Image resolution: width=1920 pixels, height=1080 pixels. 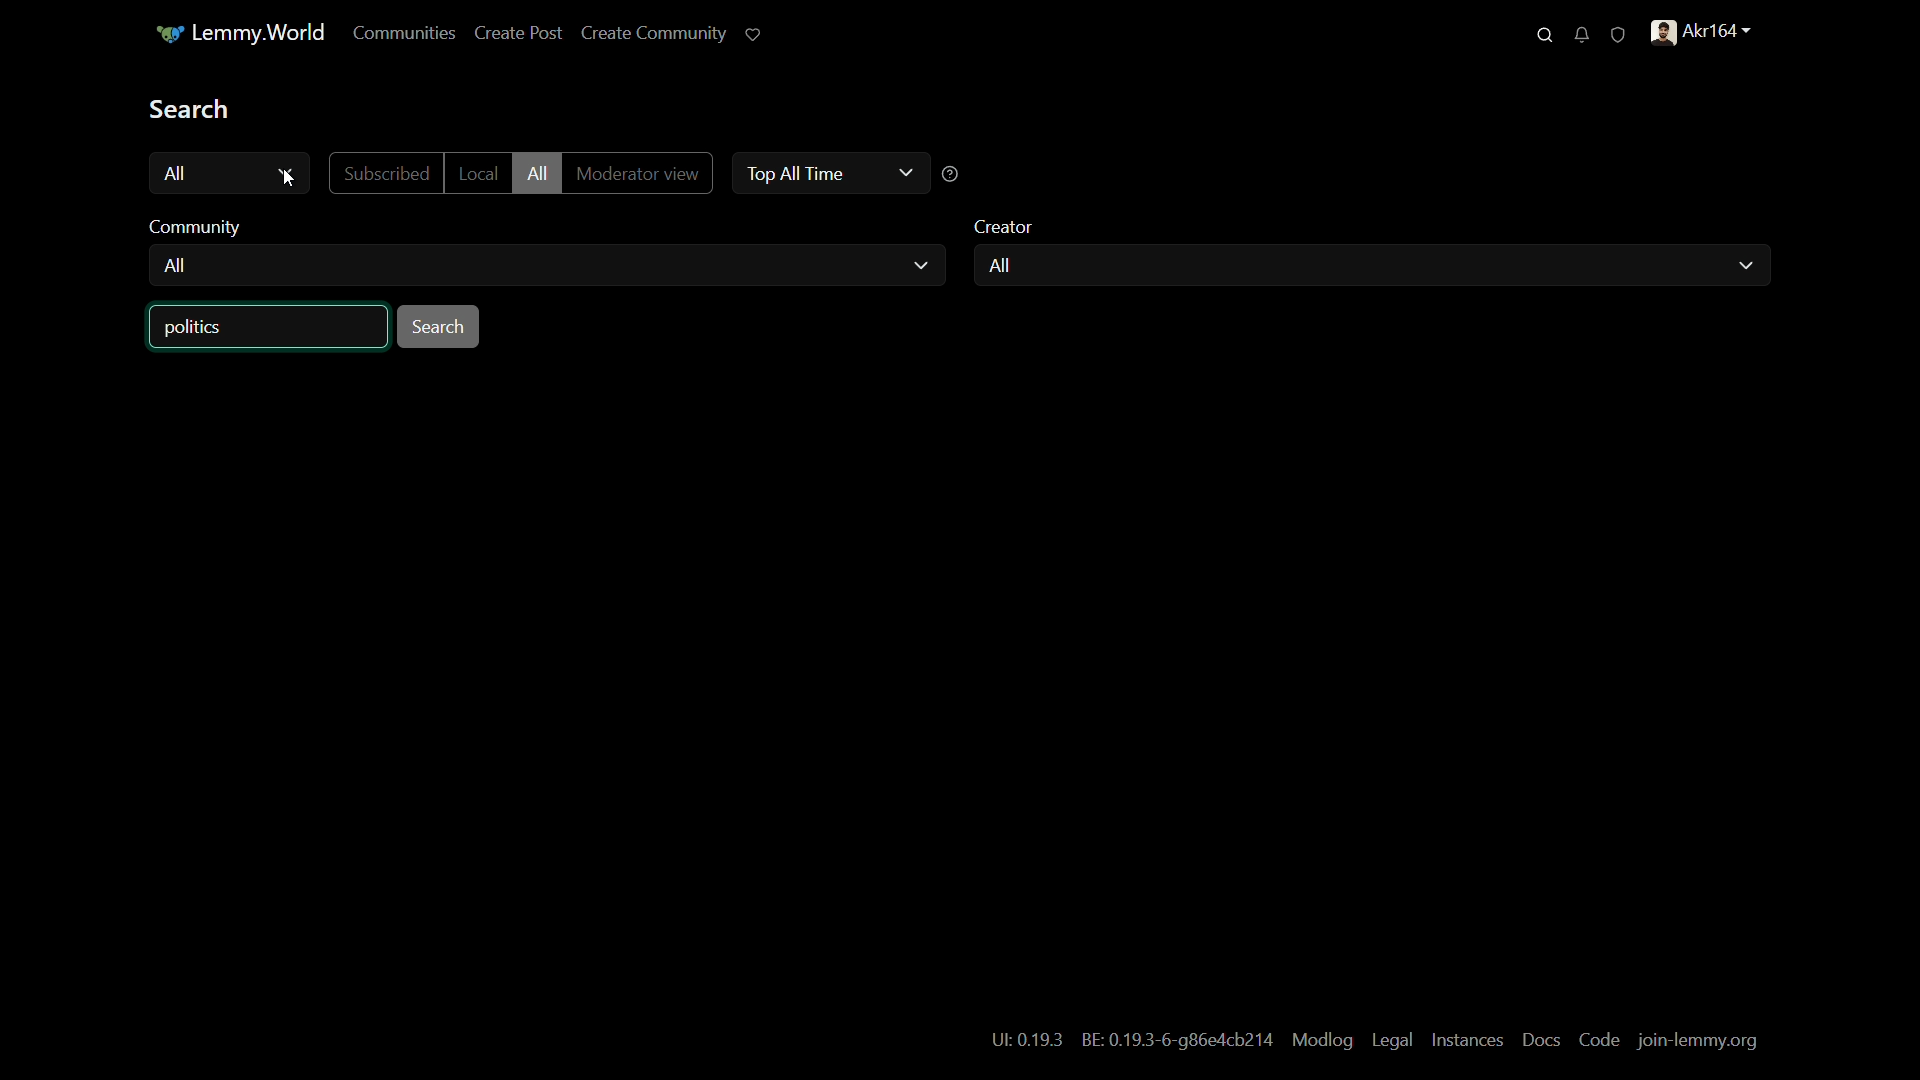 What do you see at coordinates (239, 33) in the screenshot?
I see `server name` at bounding box center [239, 33].